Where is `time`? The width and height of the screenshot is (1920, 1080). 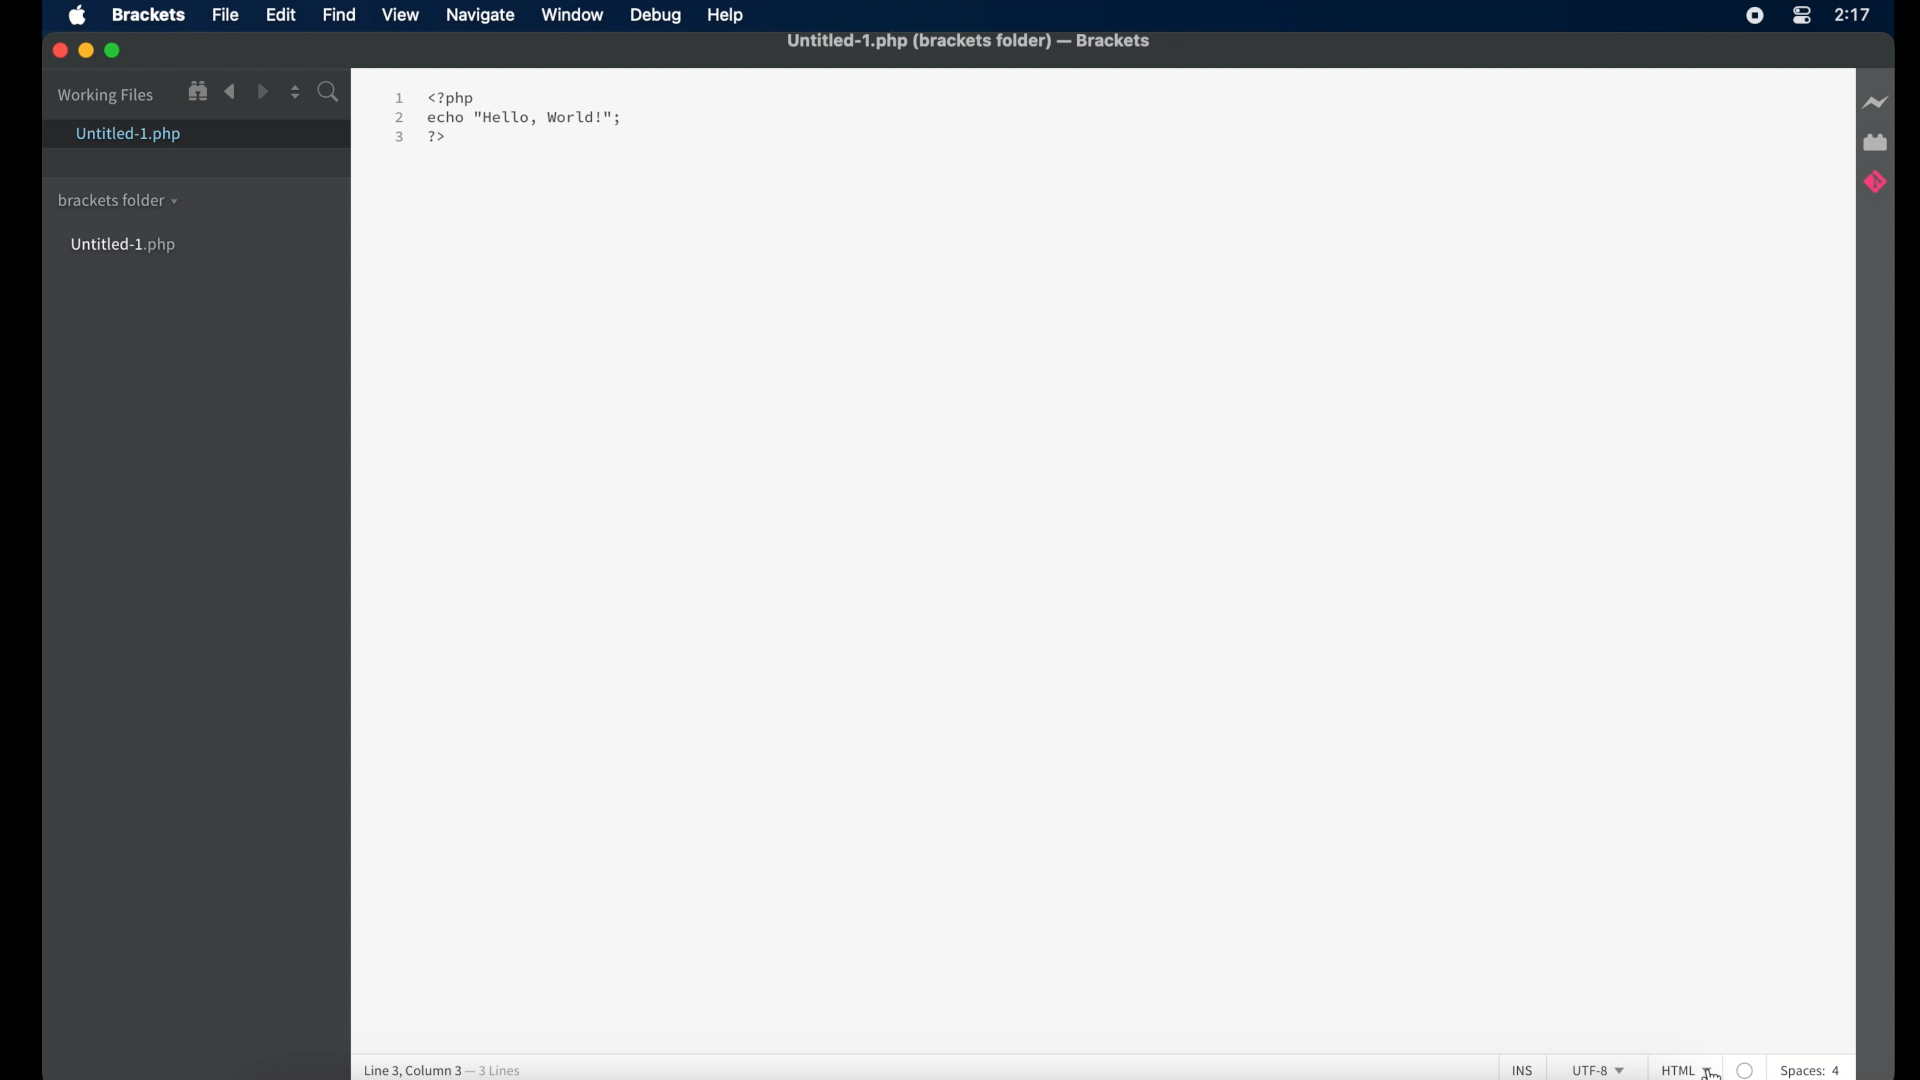 time is located at coordinates (1853, 15).